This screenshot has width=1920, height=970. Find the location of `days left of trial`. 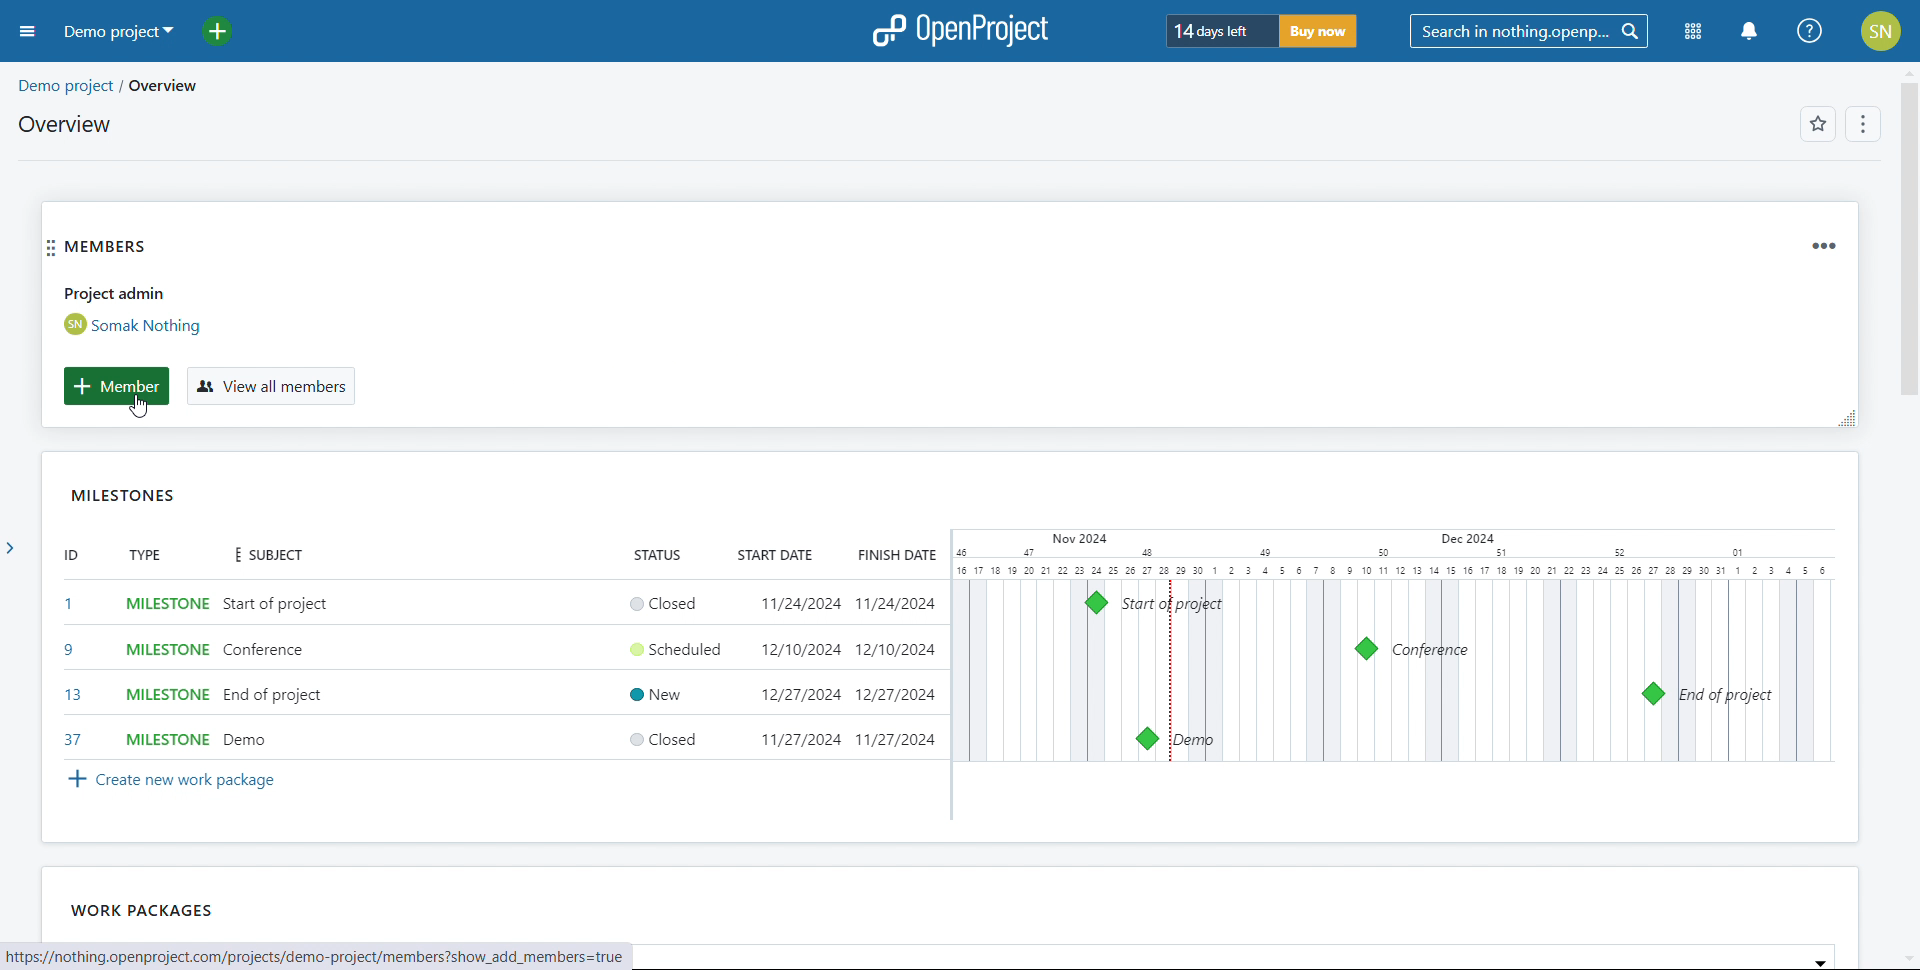

days left of trial is located at coordinates (1216, 30).